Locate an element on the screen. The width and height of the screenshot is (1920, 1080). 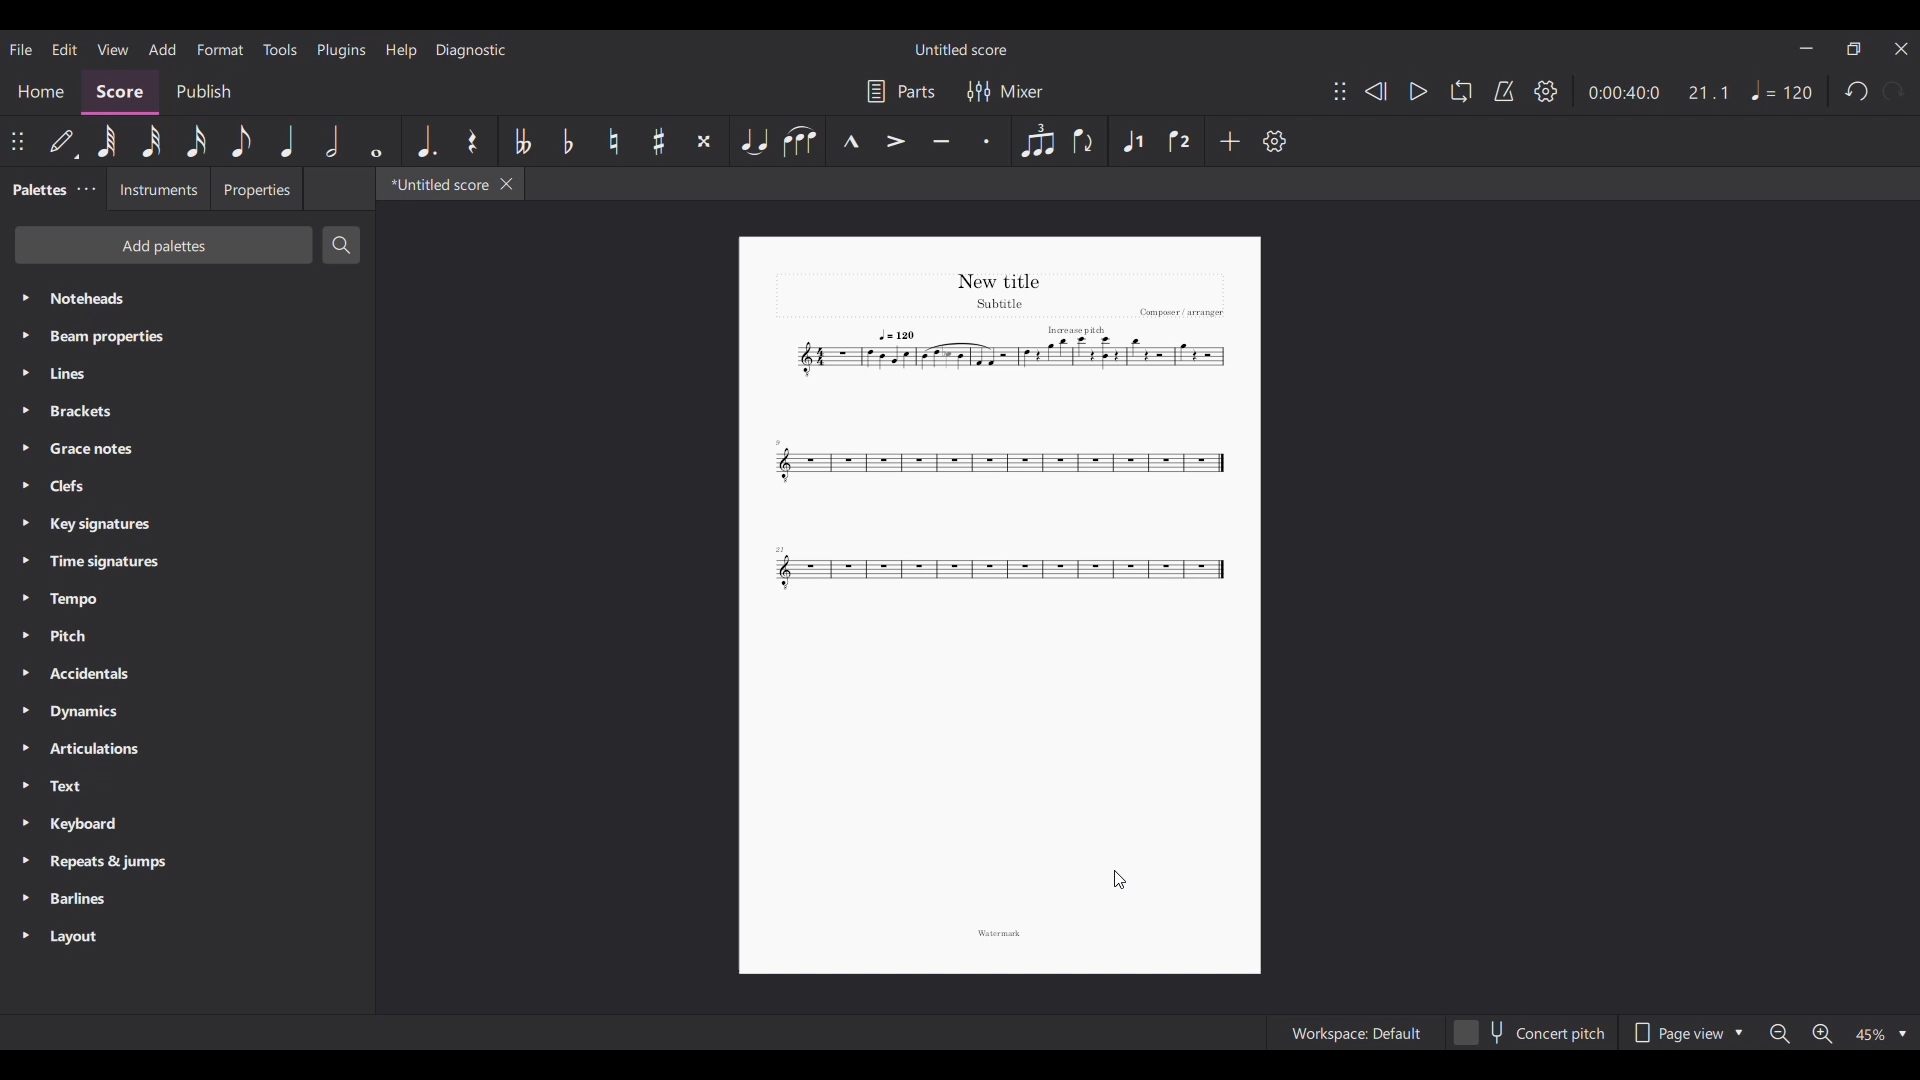
Mixer settings is located at coordinates (1005, 91).